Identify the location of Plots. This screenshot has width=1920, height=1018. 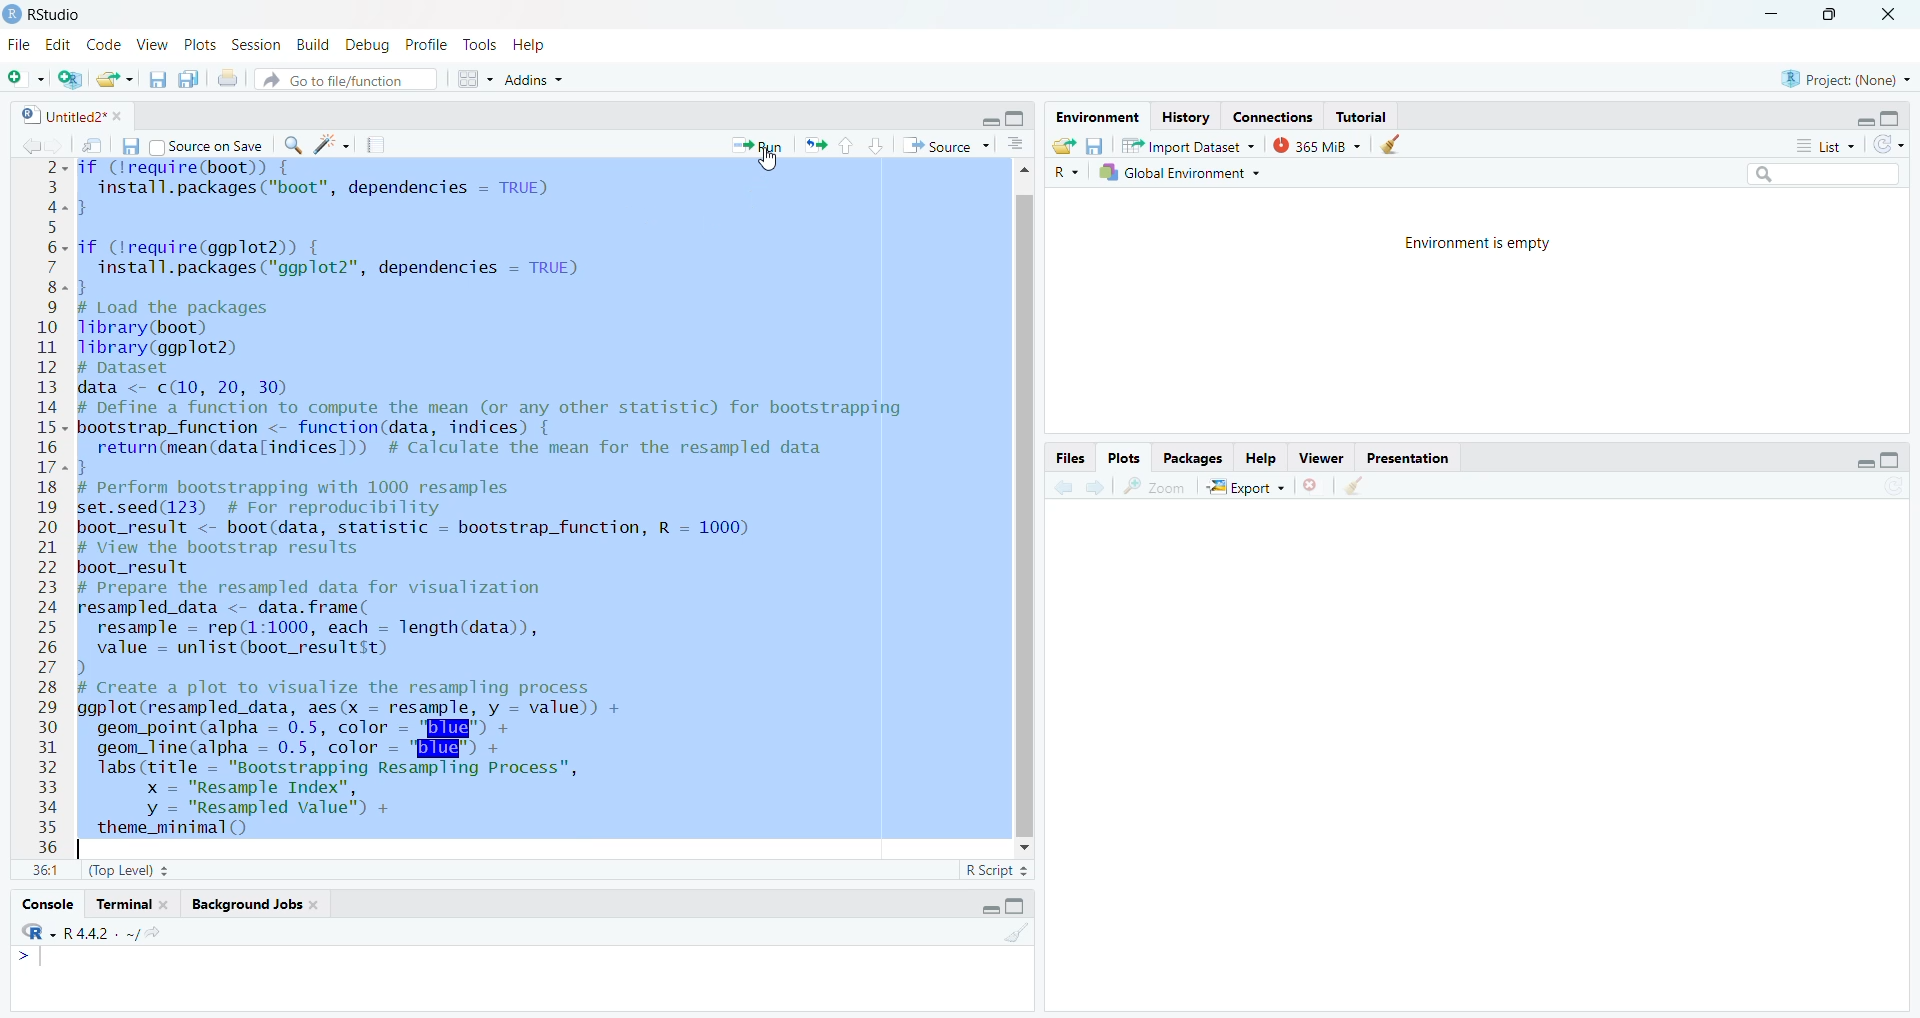
(1123, 456).